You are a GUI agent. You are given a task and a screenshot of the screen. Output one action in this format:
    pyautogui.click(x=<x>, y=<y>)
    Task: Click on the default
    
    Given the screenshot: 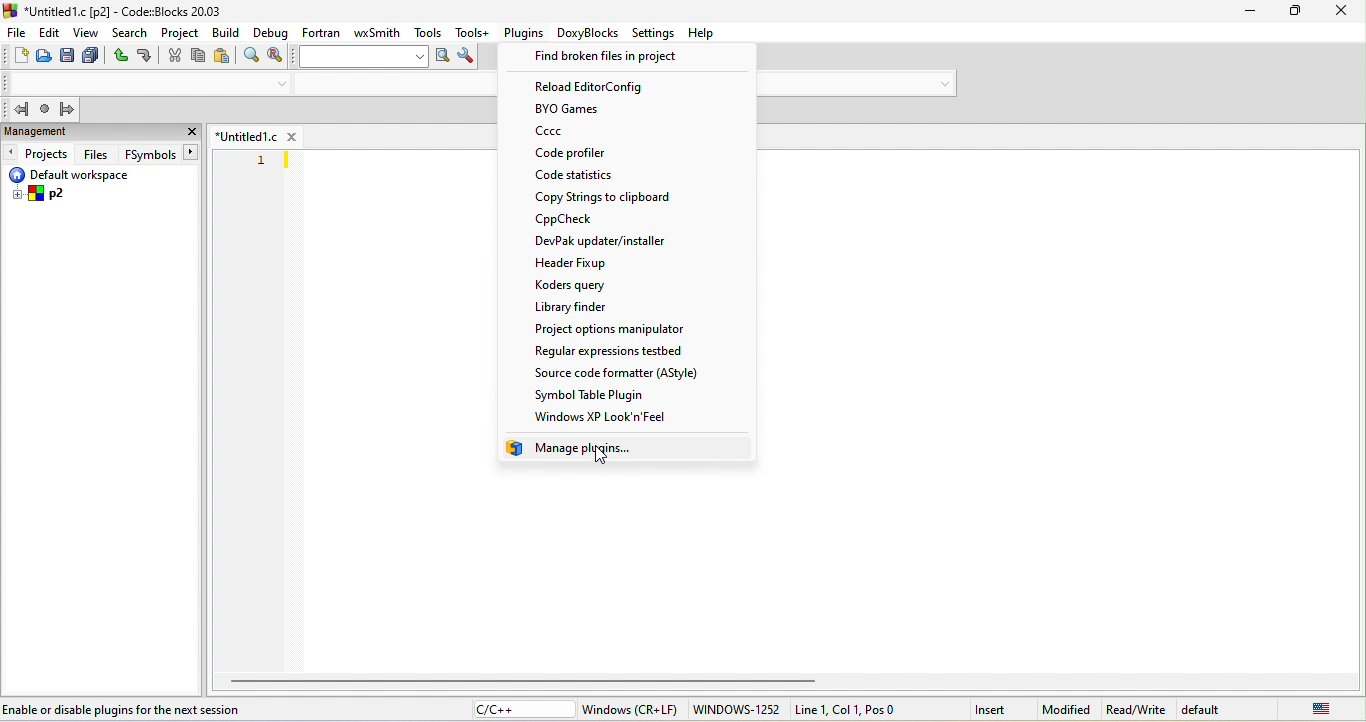 What is the action you would take?
    pyautogui.click(x=1236, y=710)
    